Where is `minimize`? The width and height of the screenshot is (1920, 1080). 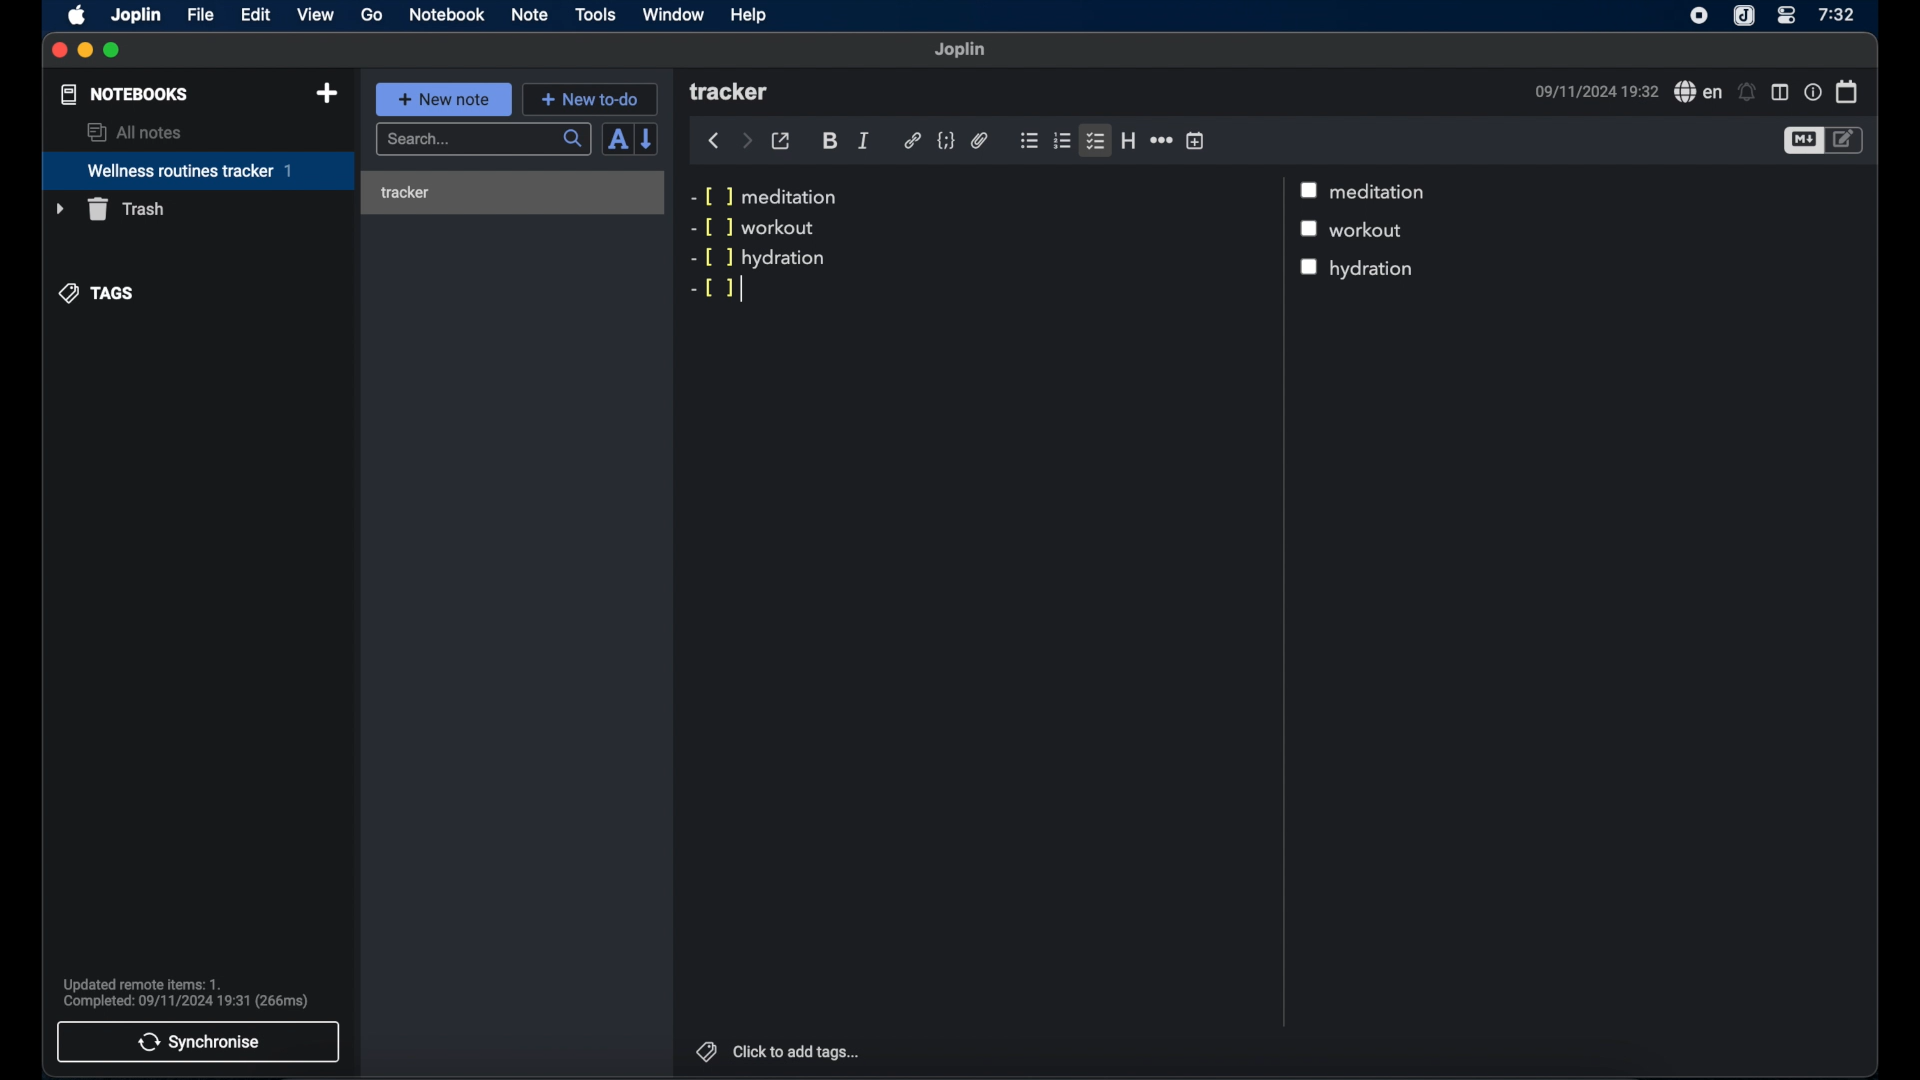
minimize is located at coordinates (86, 51).